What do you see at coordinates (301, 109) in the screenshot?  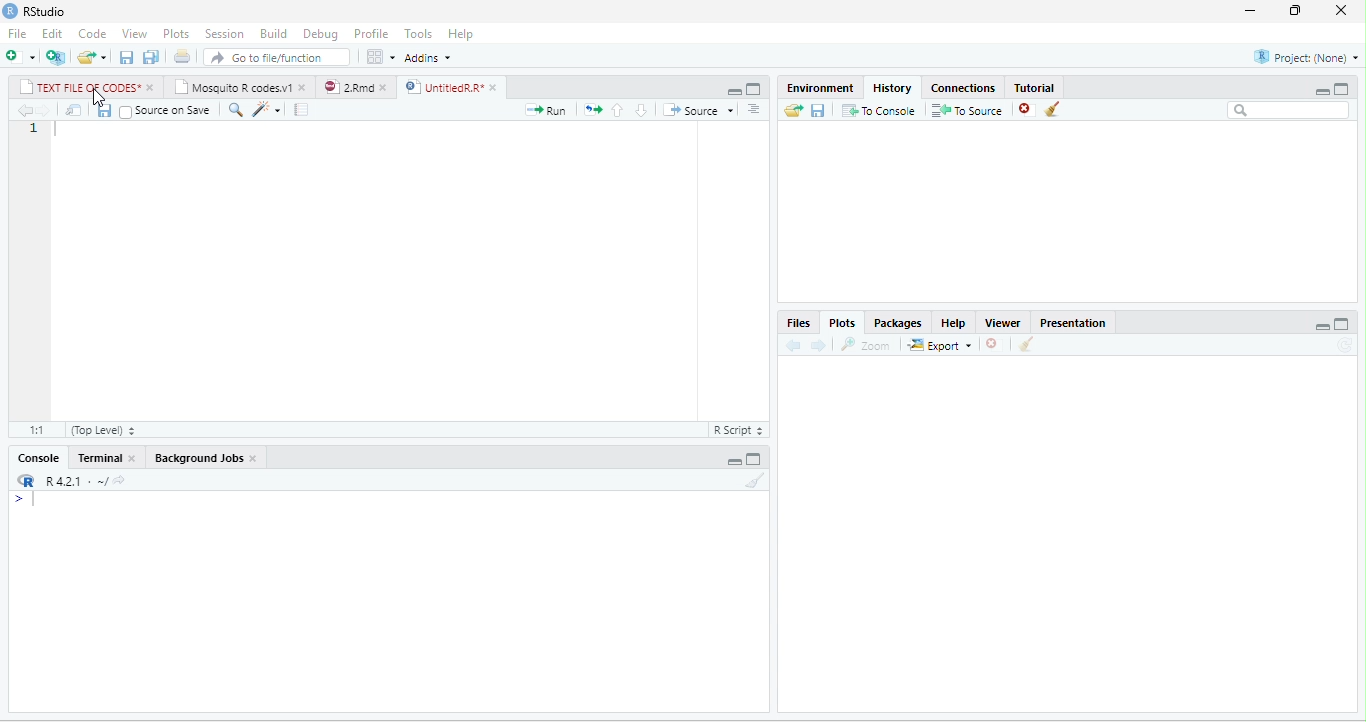 I see `compile report` at bounding box center [301, 109].